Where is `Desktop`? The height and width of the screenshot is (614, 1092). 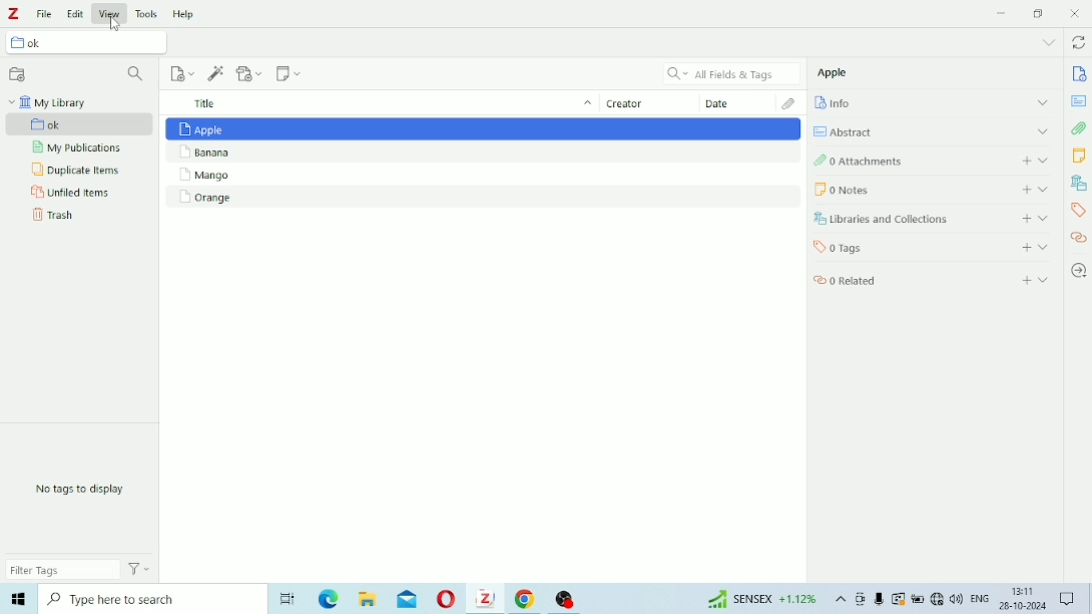 Desktop is located at coordinates (285, 598).